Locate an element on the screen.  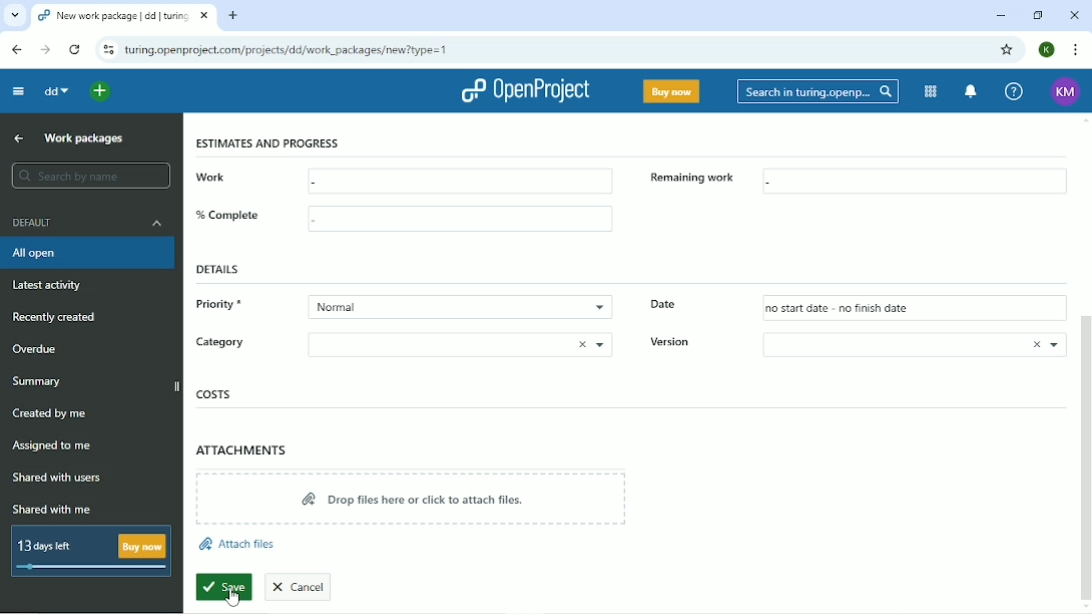
View site information is located at coordinates (106, 49).